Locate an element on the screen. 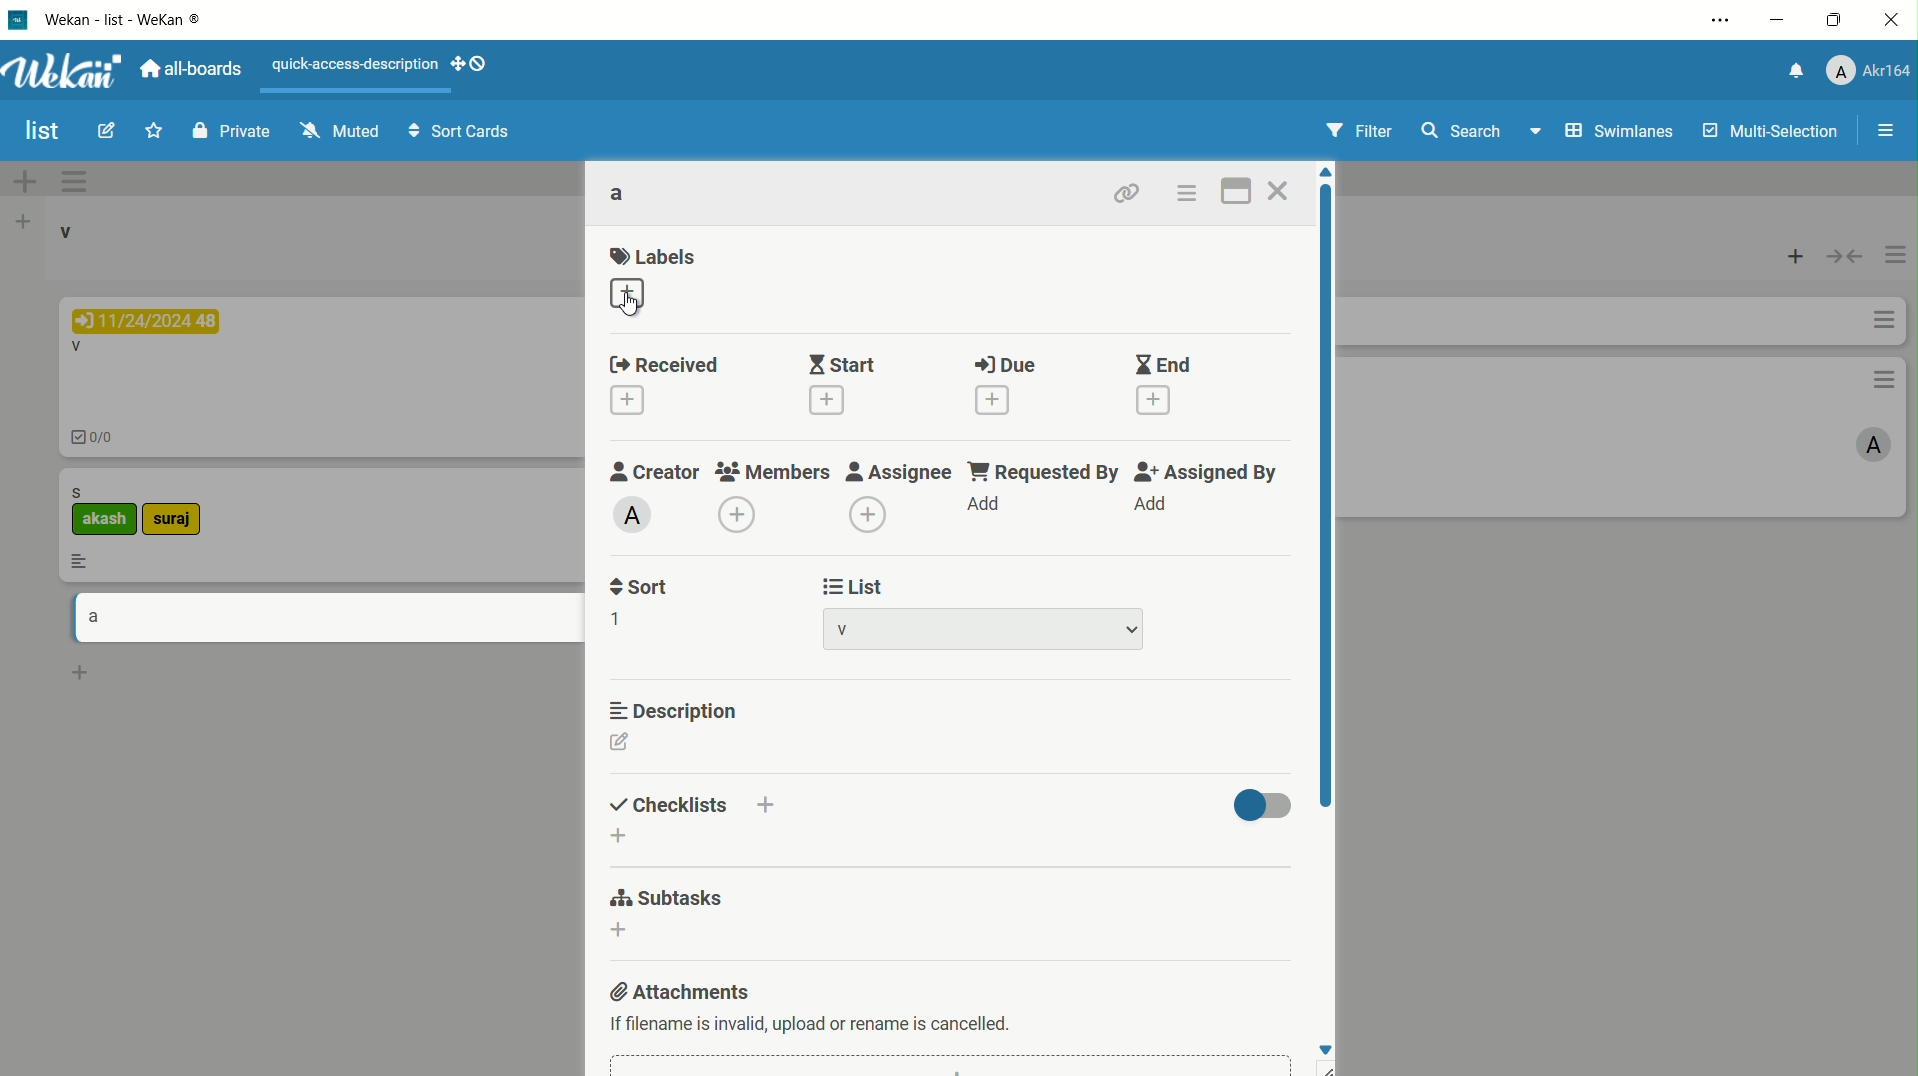  maximize is located at coordinates (1837, 24).